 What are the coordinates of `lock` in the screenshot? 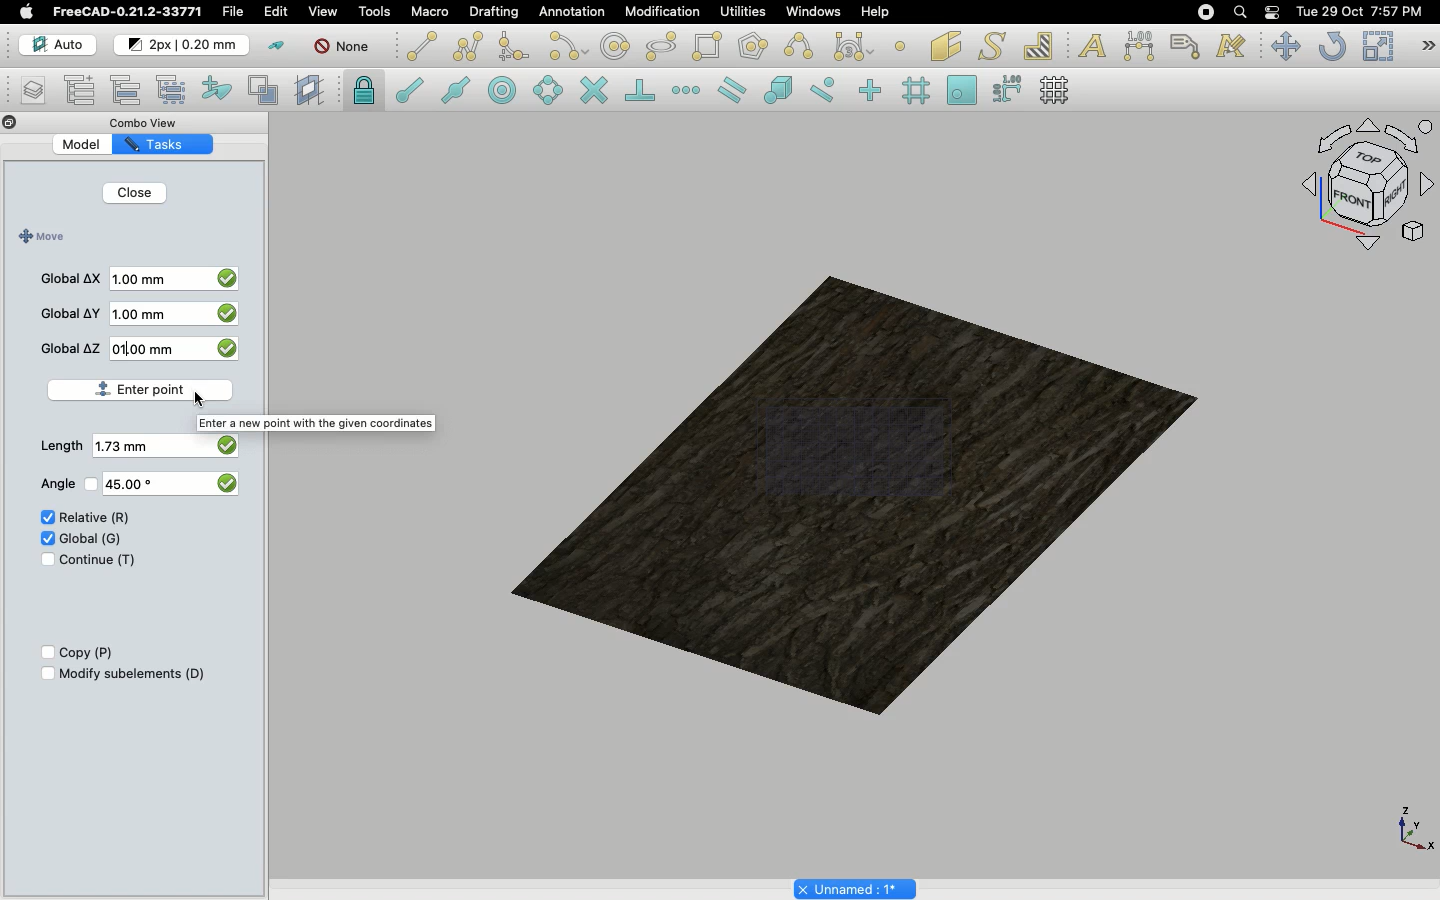 It's located at (365, 93).